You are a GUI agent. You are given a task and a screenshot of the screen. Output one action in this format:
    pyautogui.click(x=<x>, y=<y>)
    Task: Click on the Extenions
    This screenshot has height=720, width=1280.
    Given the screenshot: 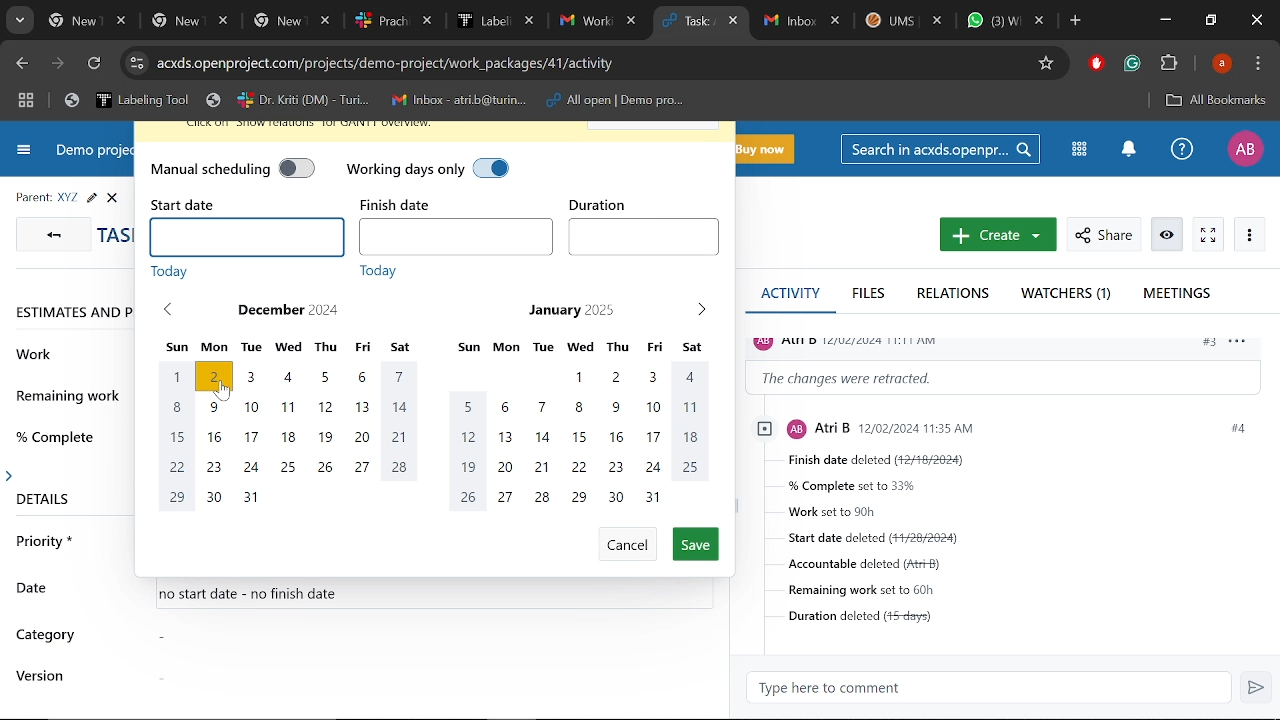 What is the action you would take?
    pyautogui.click(x=1169, y=65)
    